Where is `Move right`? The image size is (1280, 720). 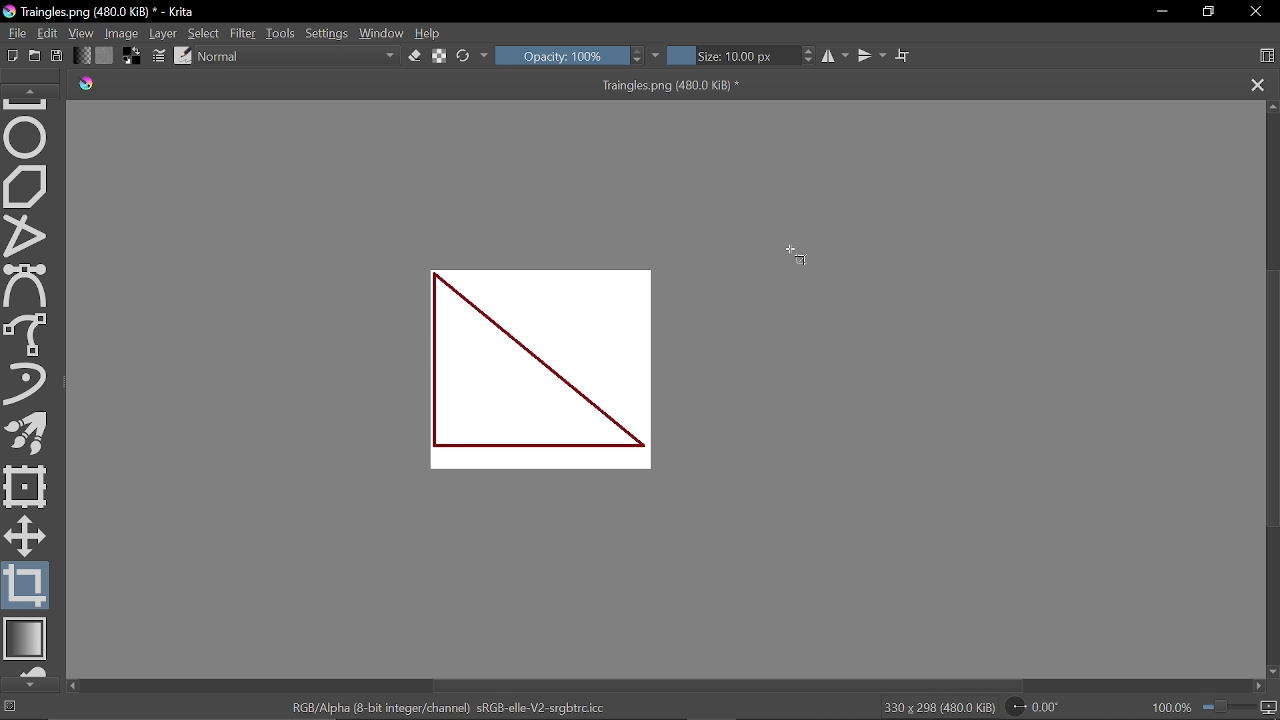 Move right is located at coordinates (1262, 688).